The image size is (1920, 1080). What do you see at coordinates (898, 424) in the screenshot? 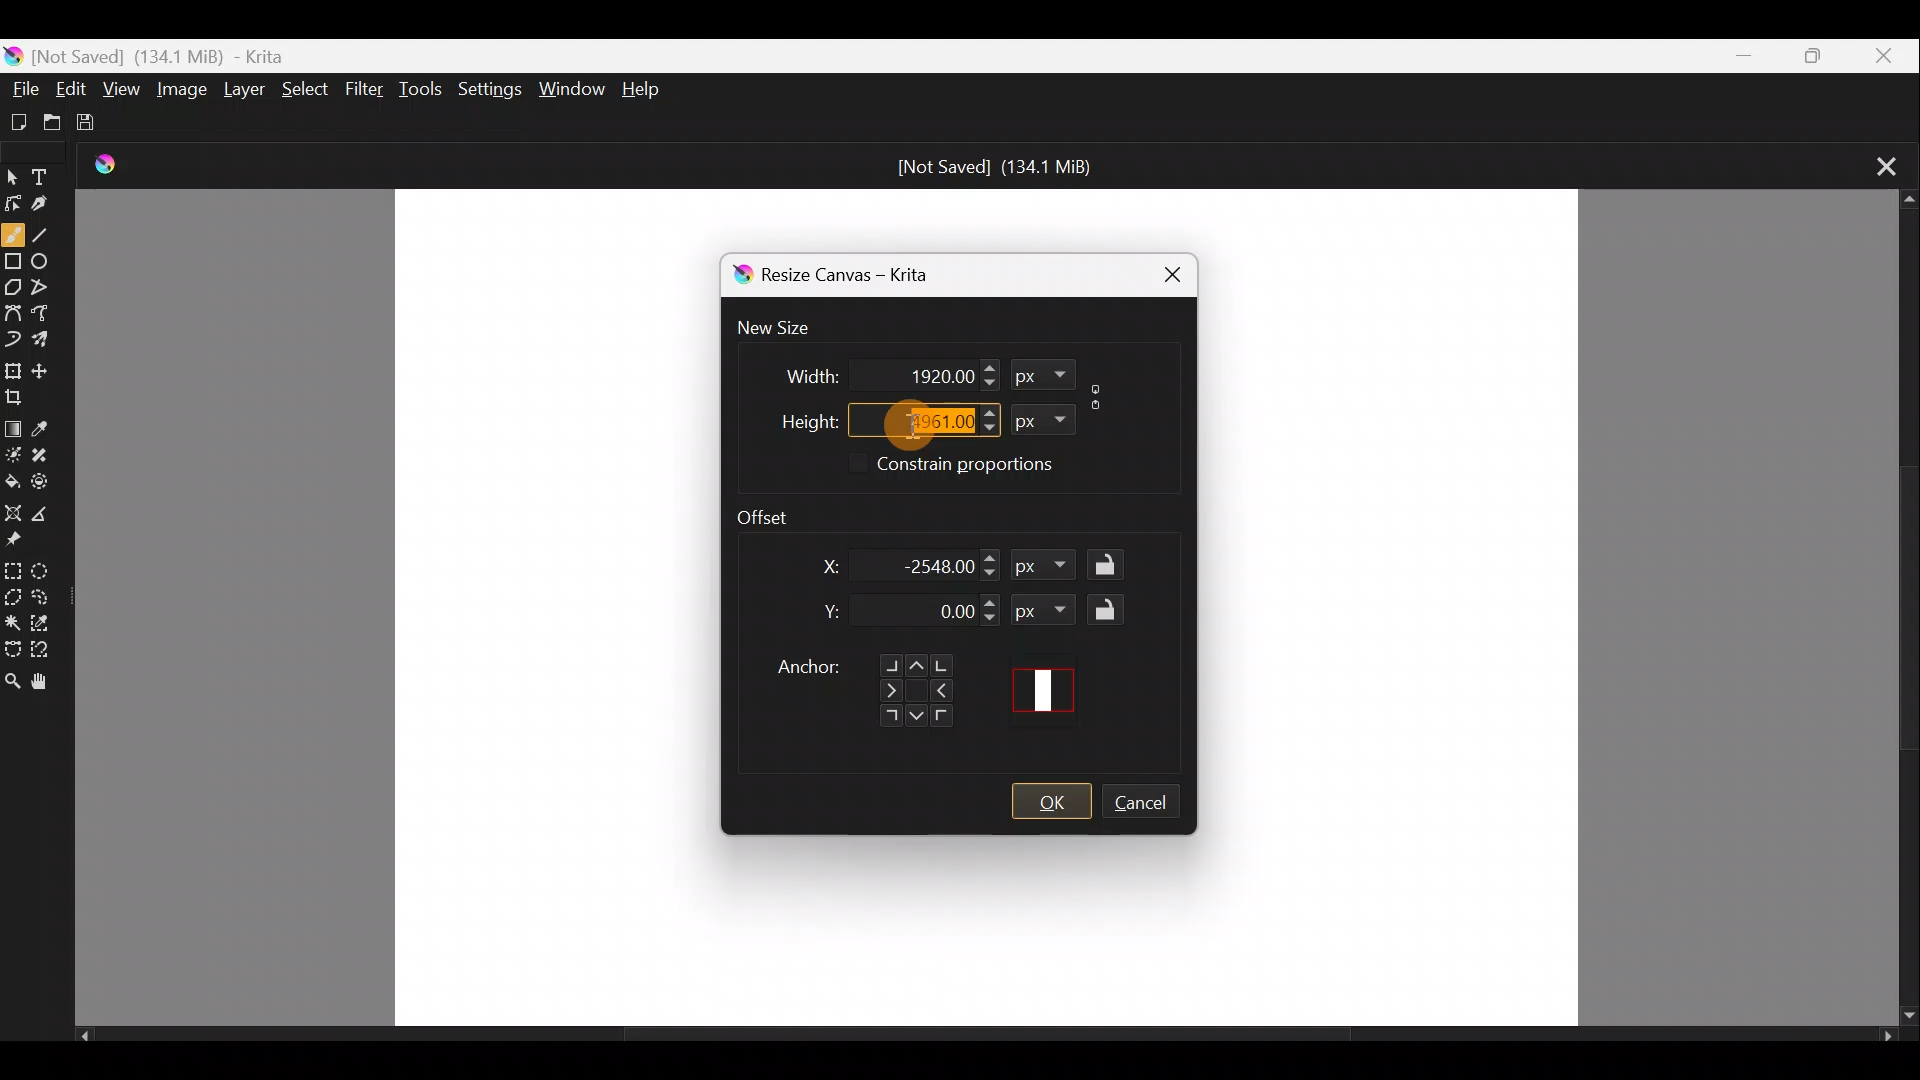
I see `Cursor on height` at bounding box center [898, 424].